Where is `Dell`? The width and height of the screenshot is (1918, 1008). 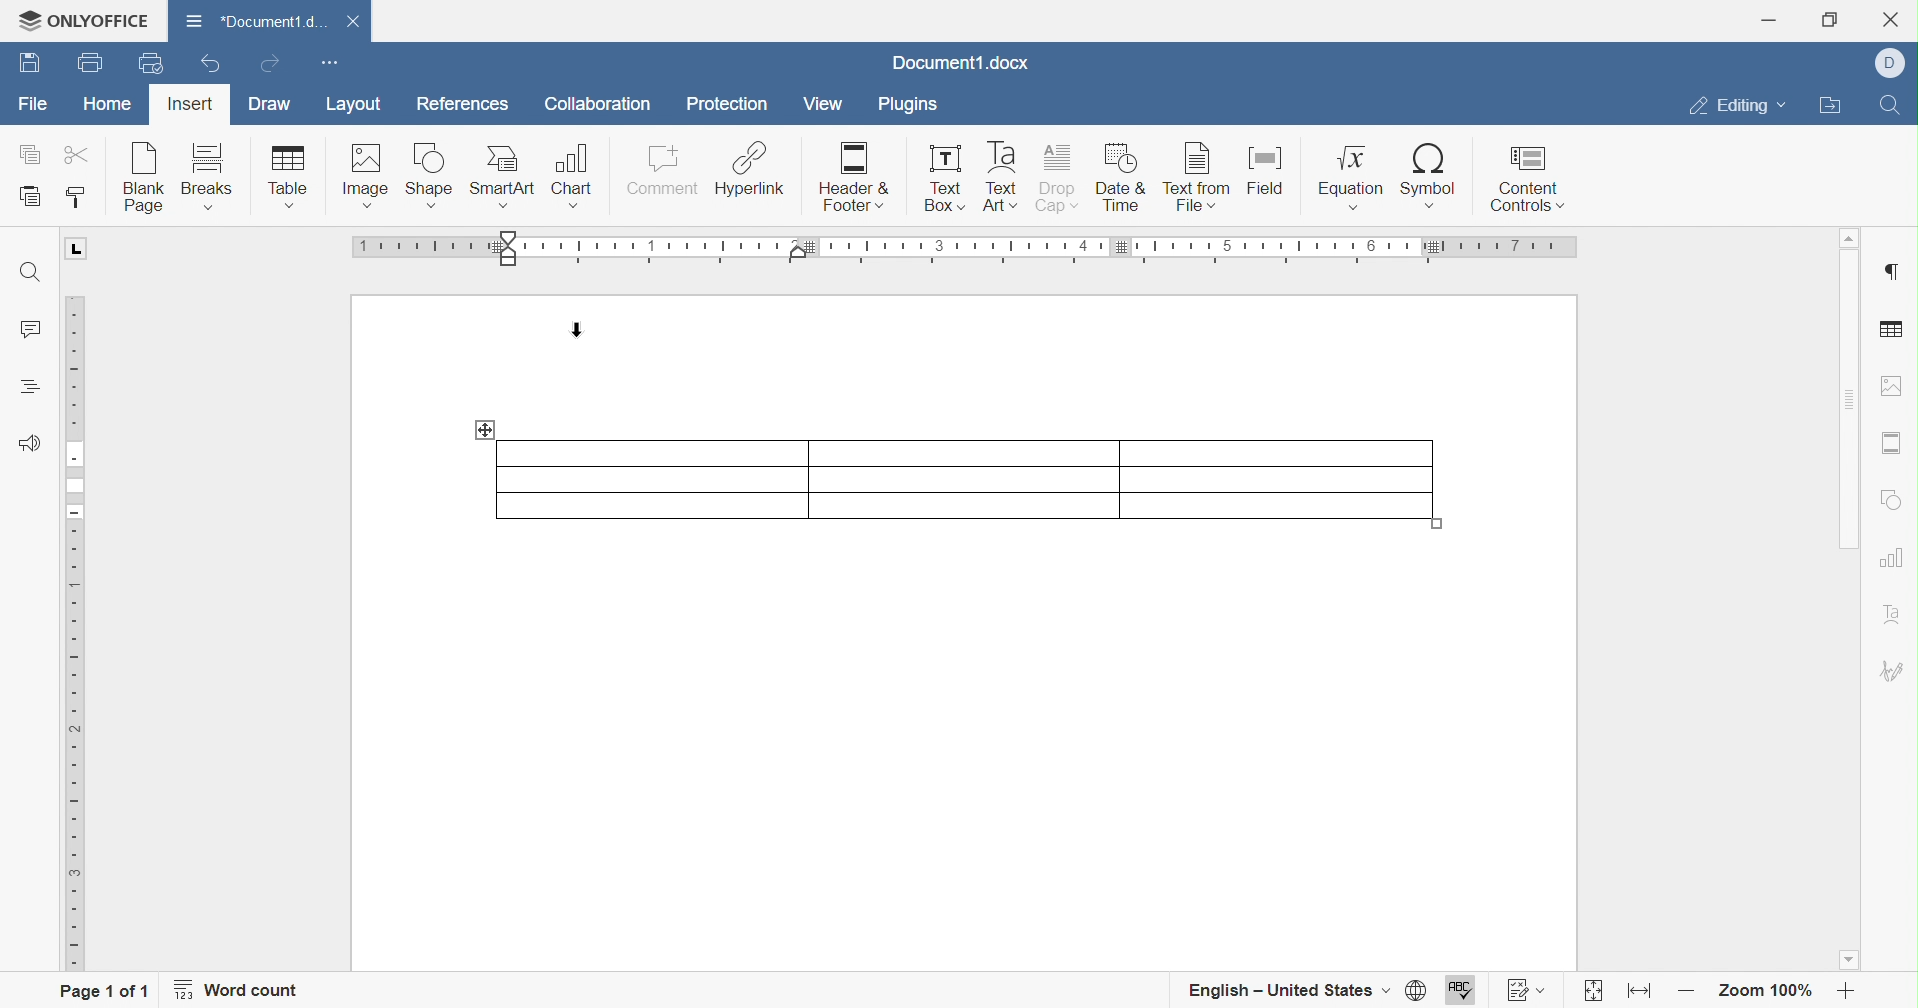 Dell is located at coordinates (1890, 65).